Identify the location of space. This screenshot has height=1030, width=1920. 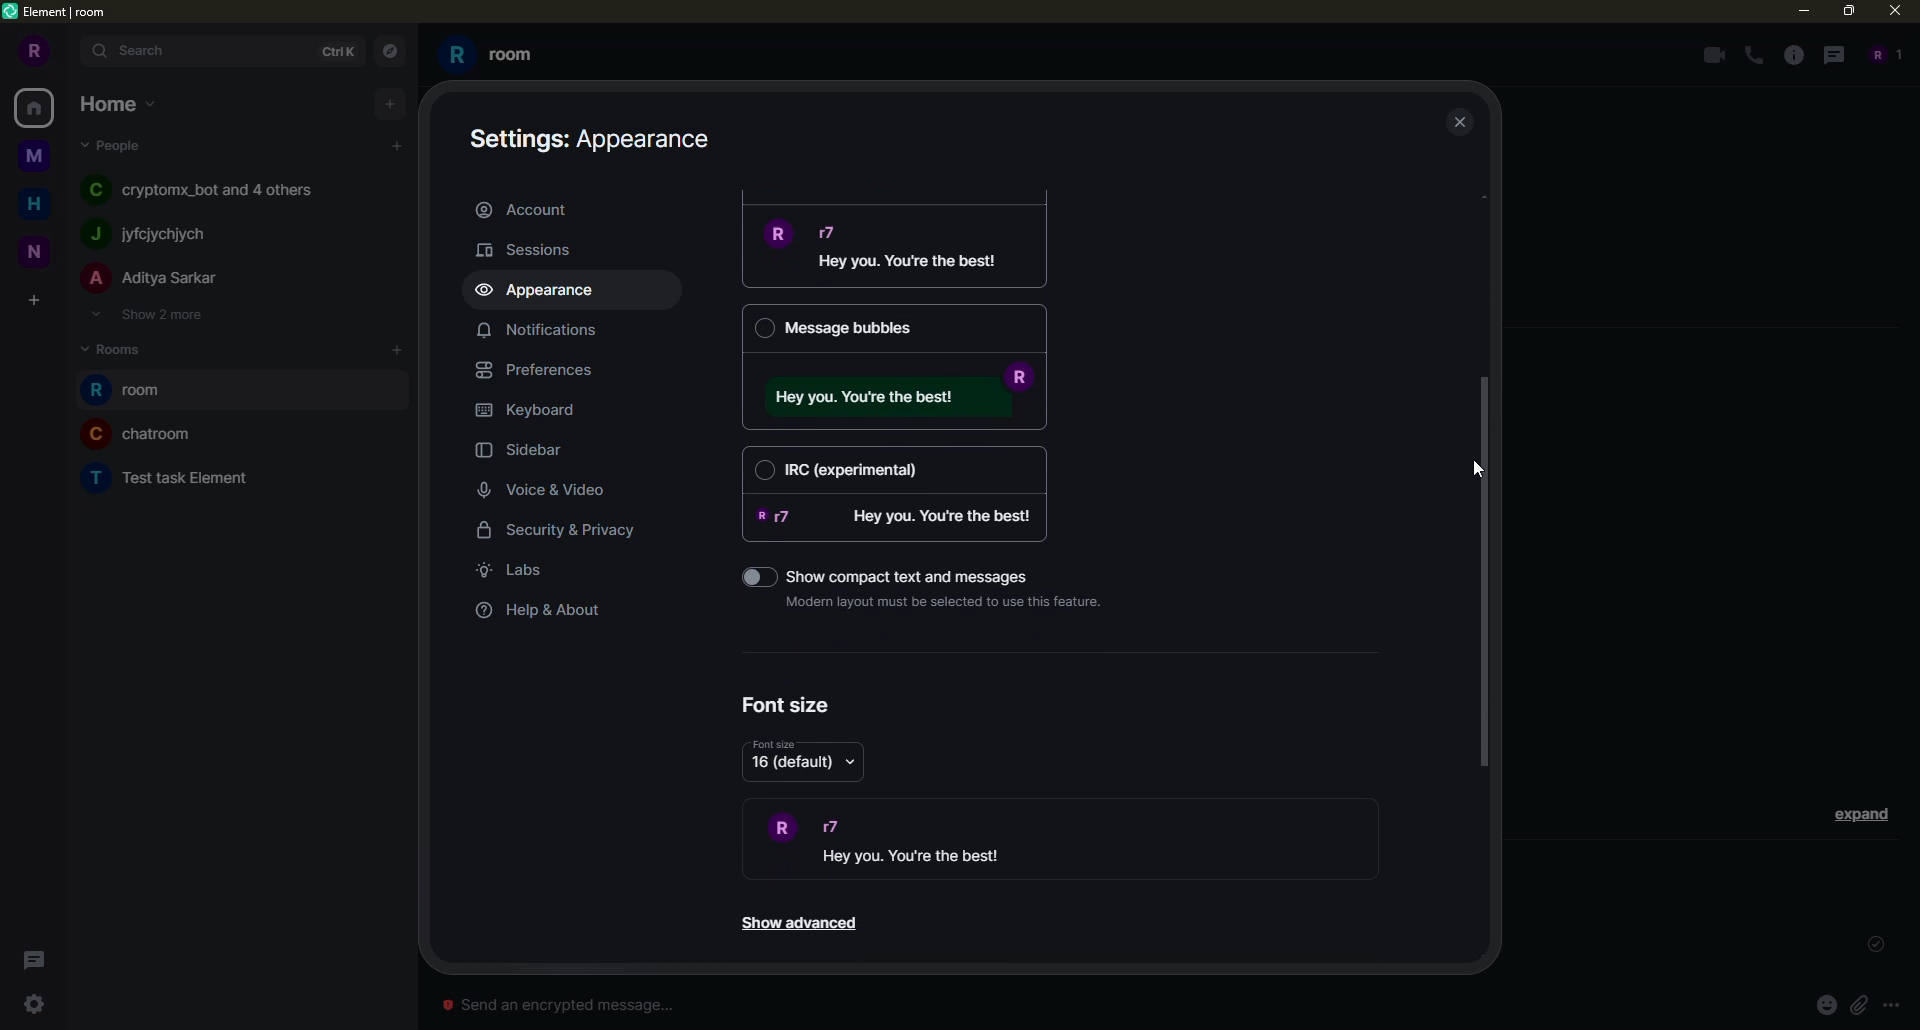
(36, 157).